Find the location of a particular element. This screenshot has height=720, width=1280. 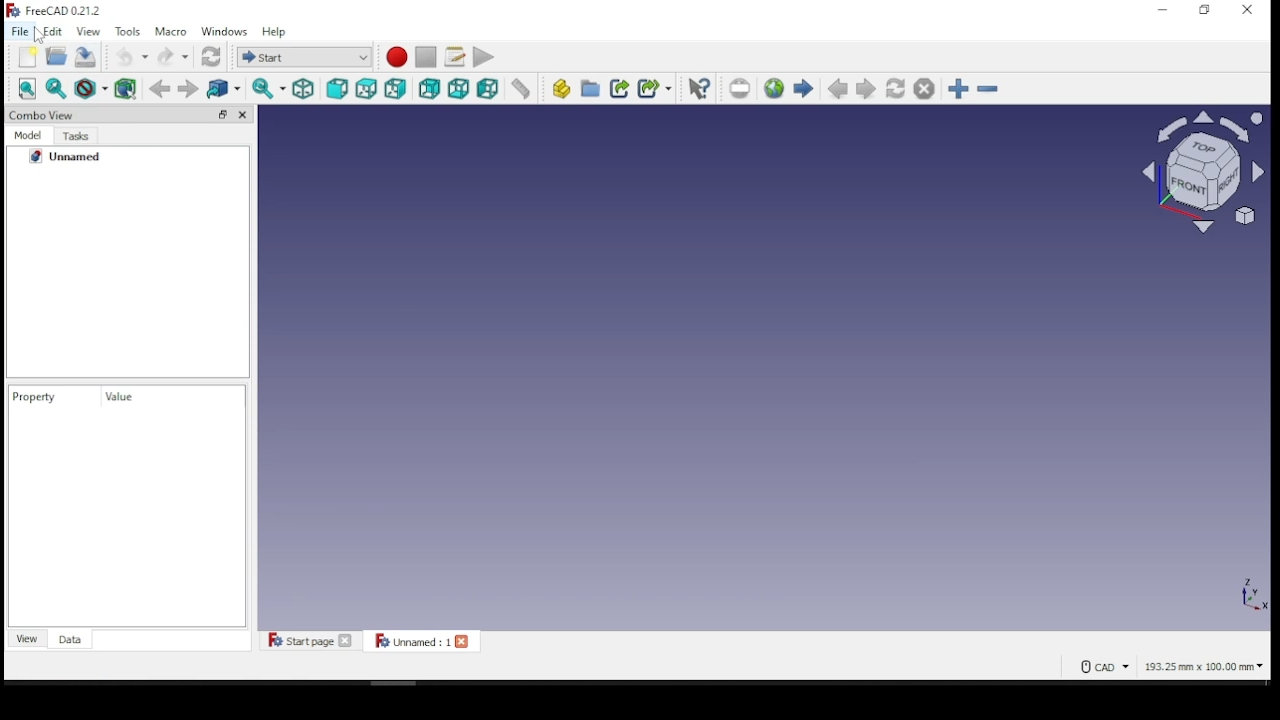

next page is located at coordinates (866, 88).